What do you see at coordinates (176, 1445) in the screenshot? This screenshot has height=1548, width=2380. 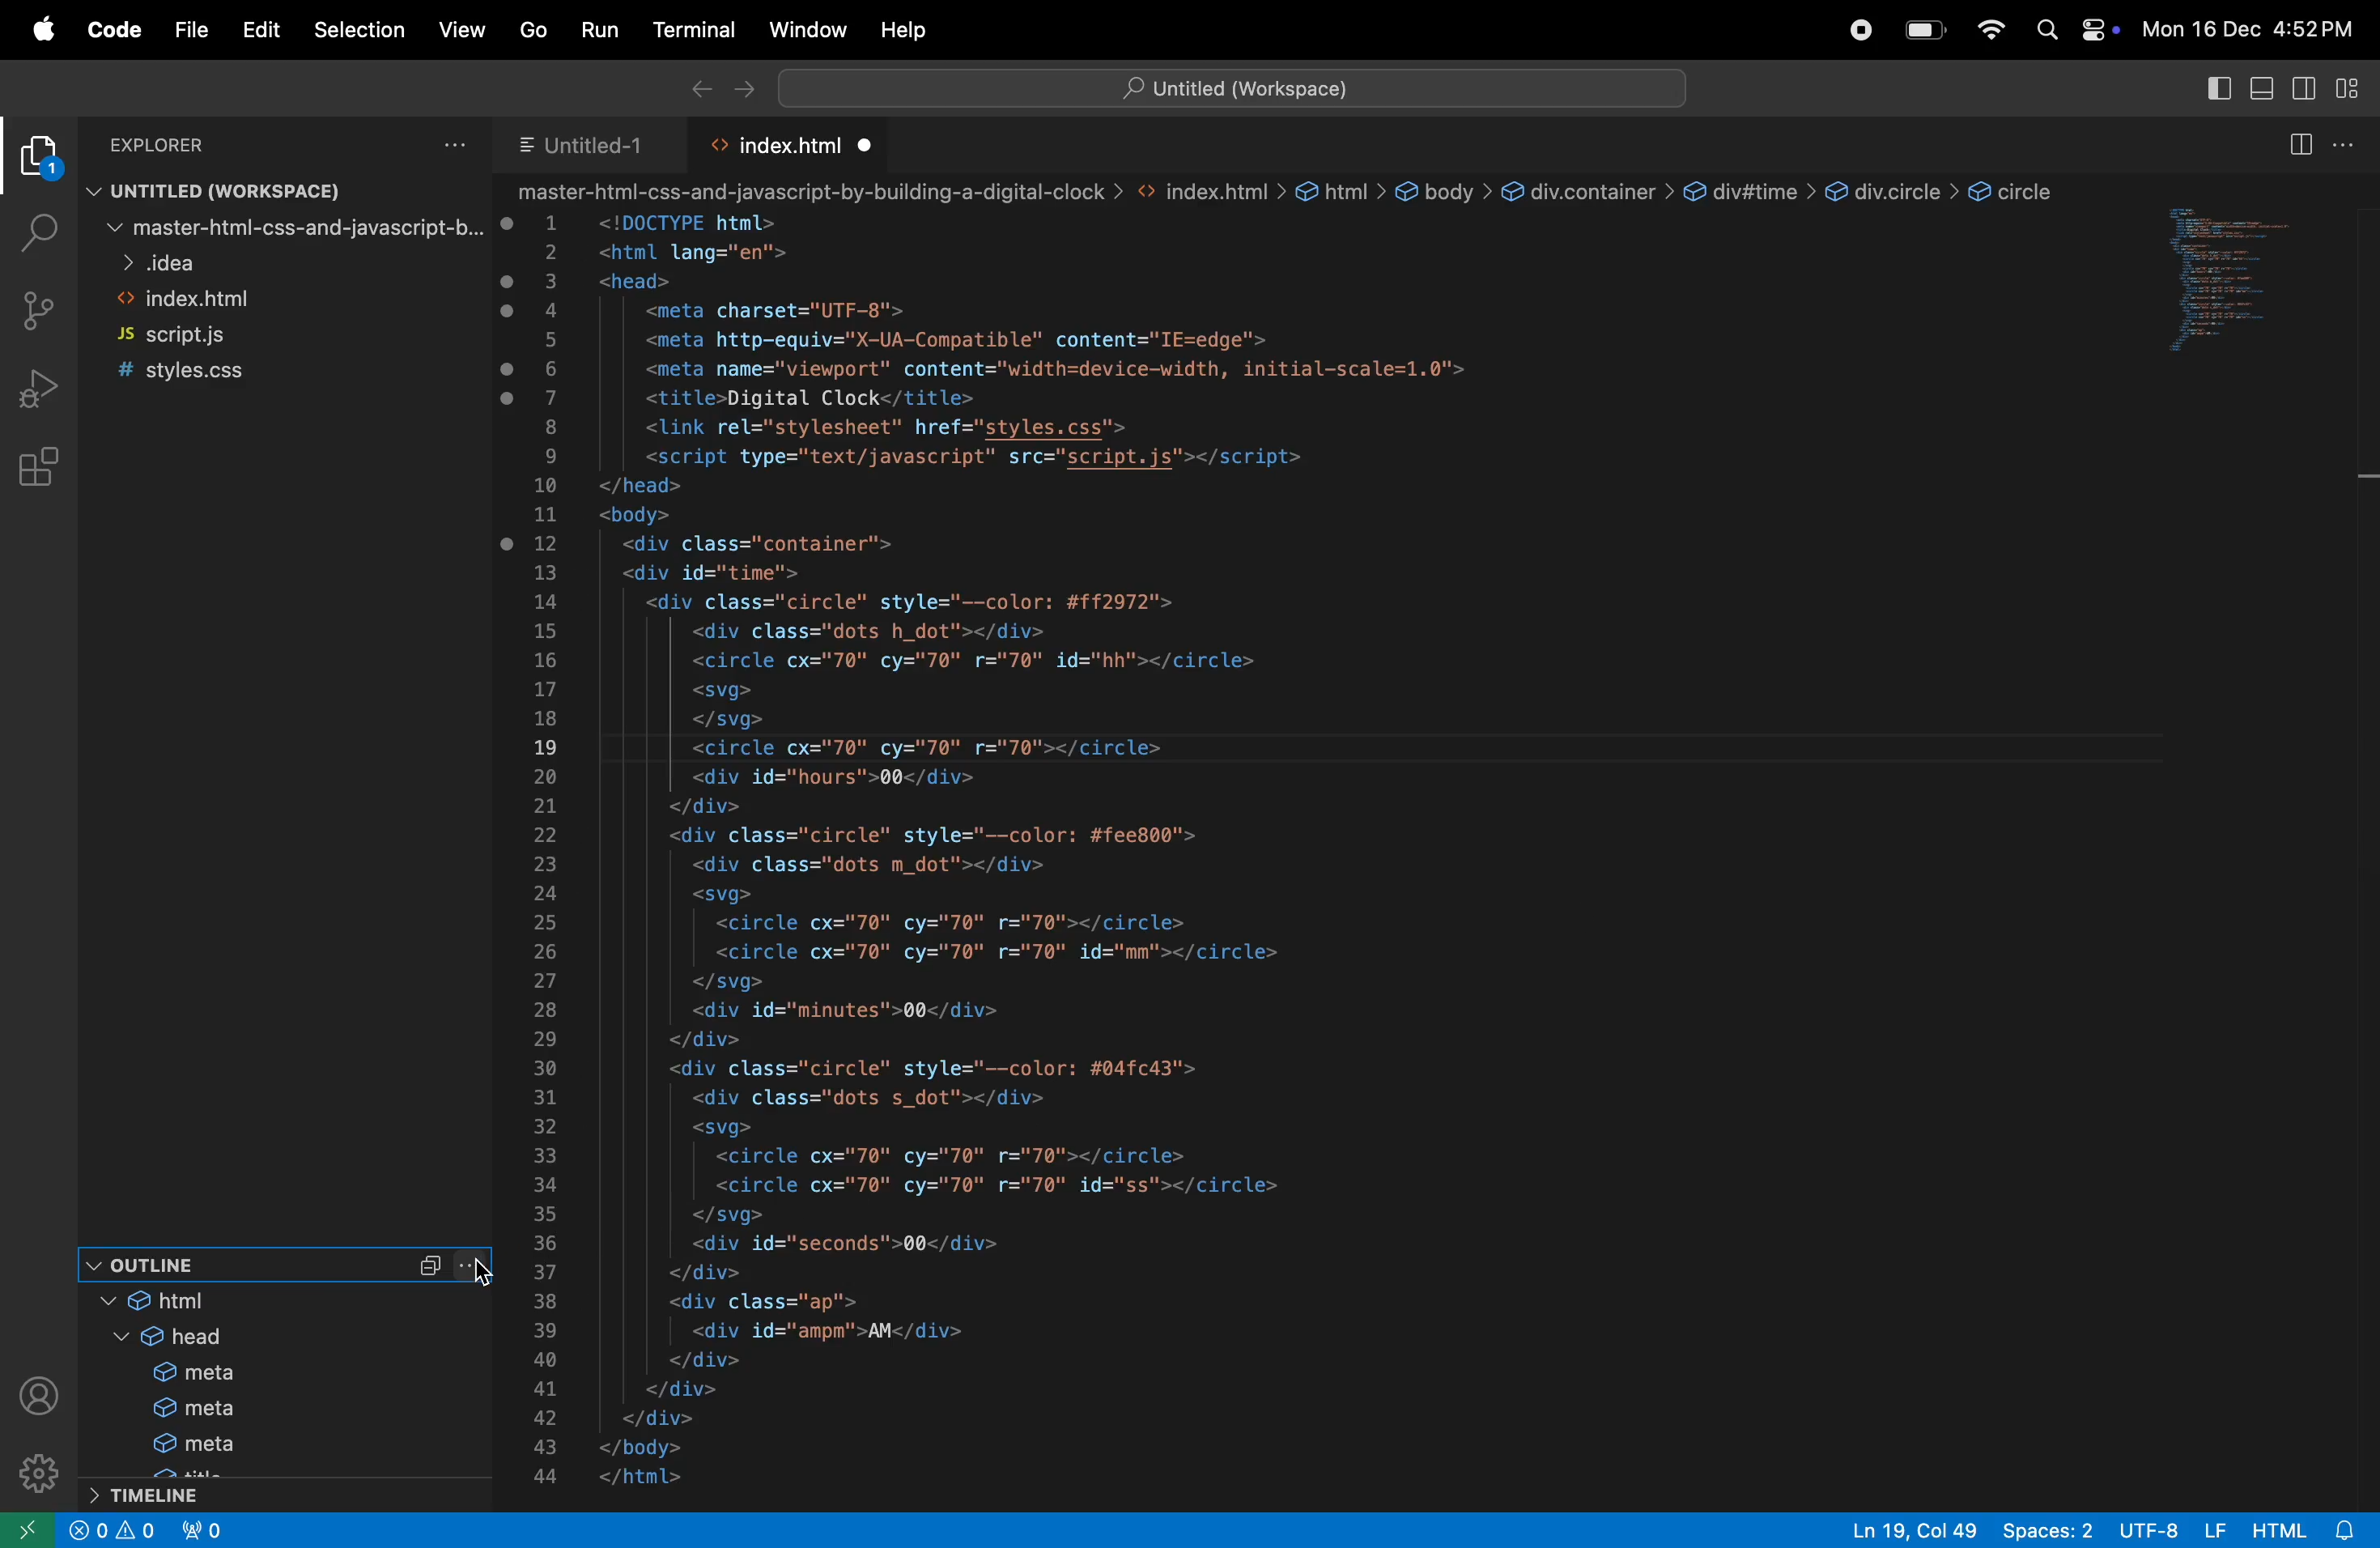 I see `meta` at bounding box center [176, 1445].